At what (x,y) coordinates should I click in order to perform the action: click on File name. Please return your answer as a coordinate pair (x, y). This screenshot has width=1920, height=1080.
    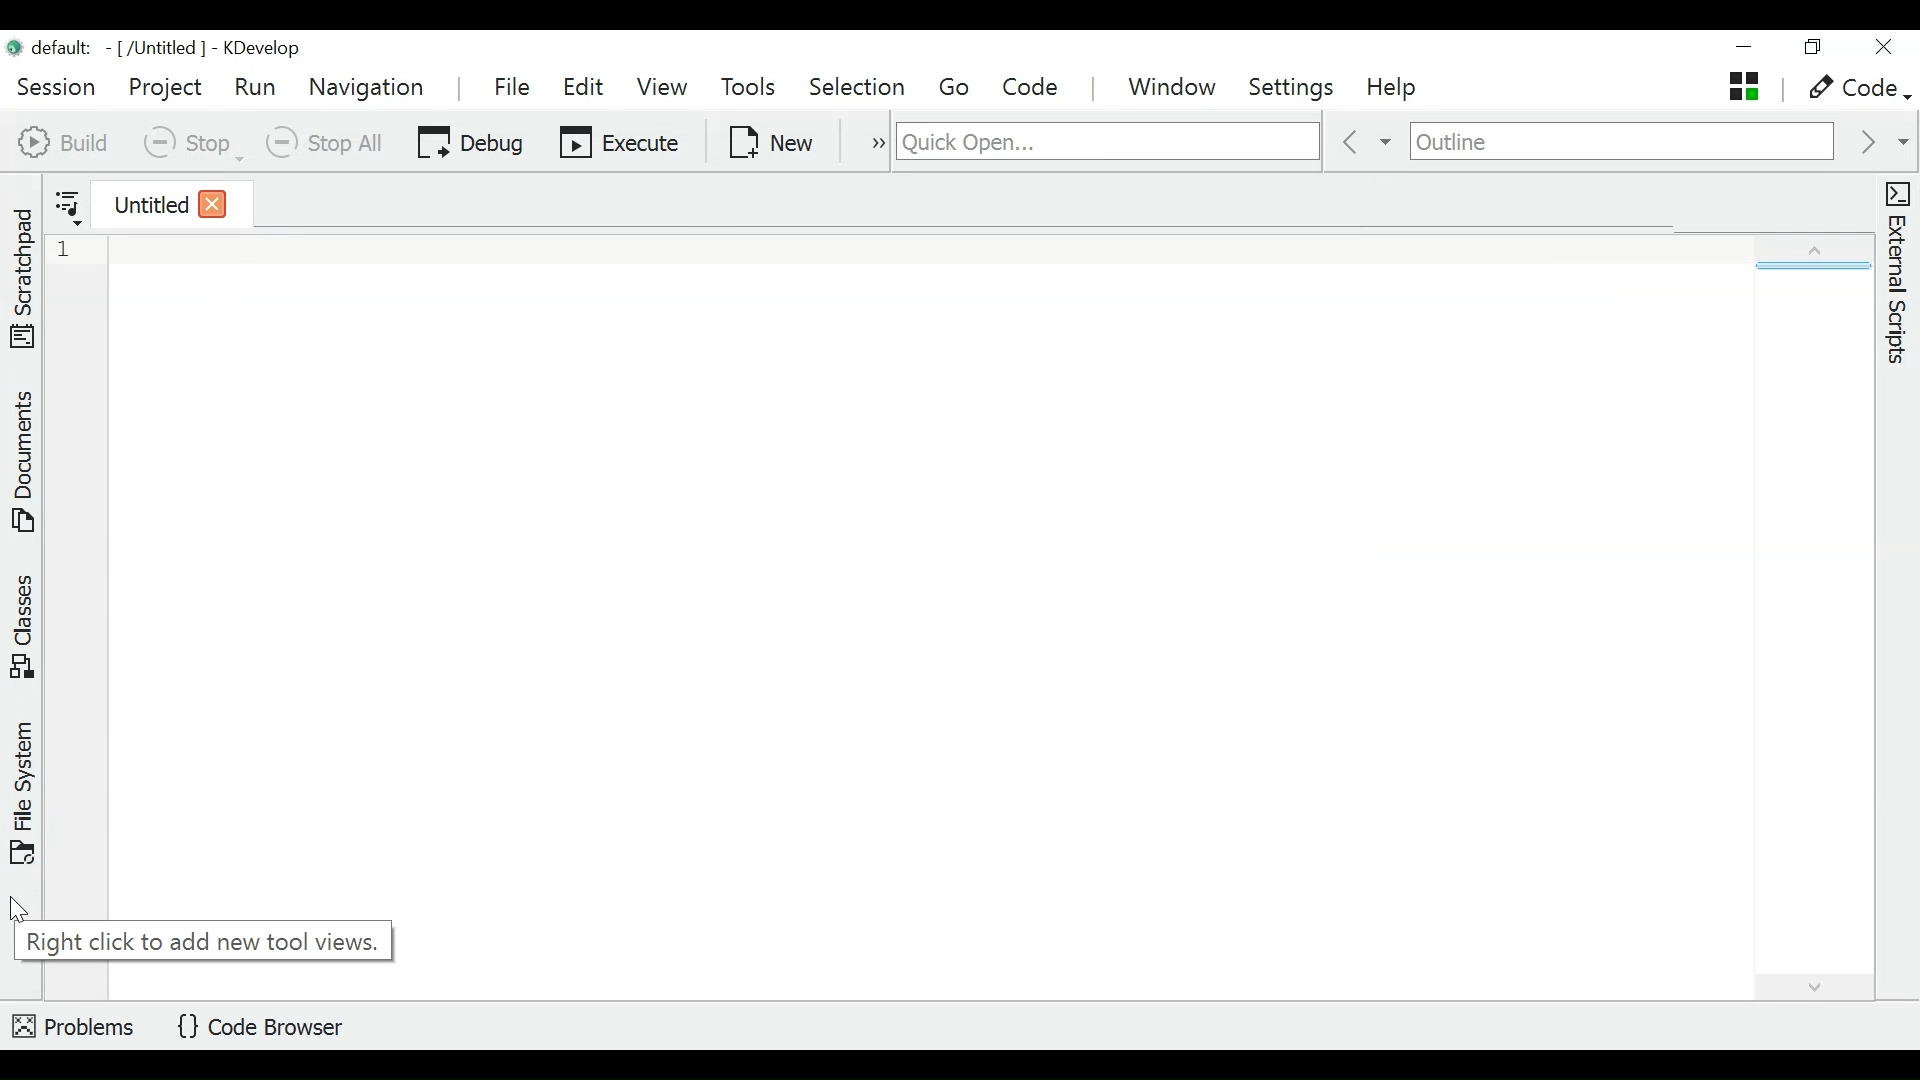
    Looking at the image, I should click on (106, 48).